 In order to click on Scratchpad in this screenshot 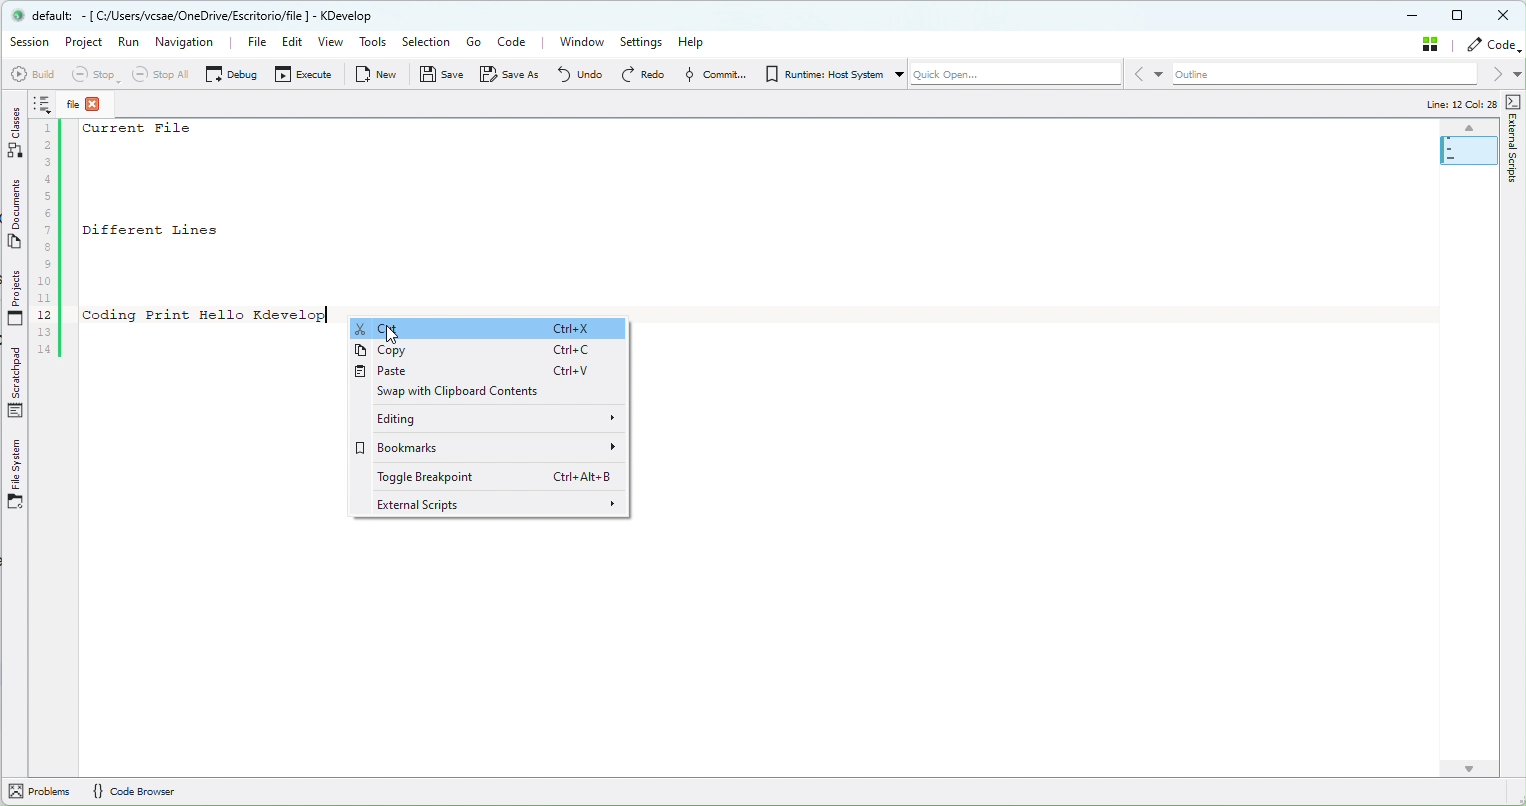, I will do `click(17, 382)`.